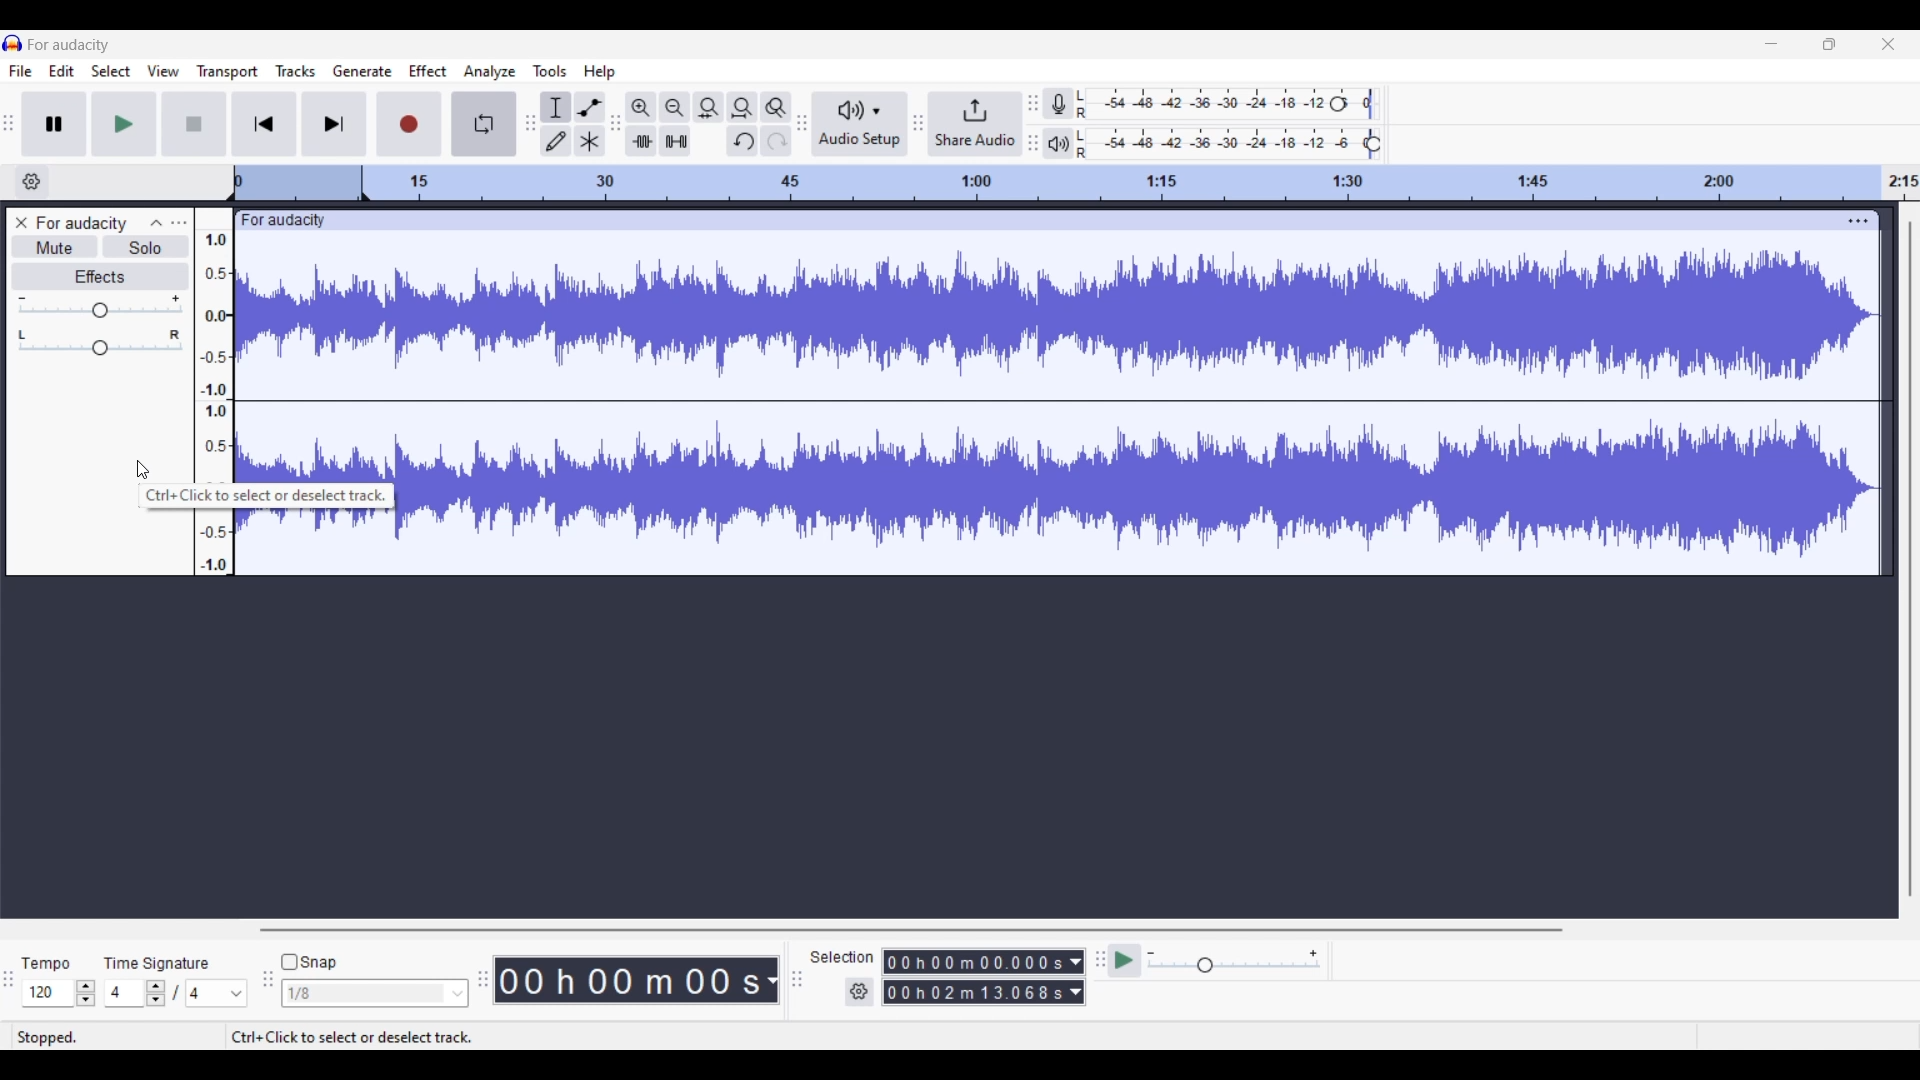 This screenshot has height=1080, width=1920. I want to click on View menu, so click(163, 71).